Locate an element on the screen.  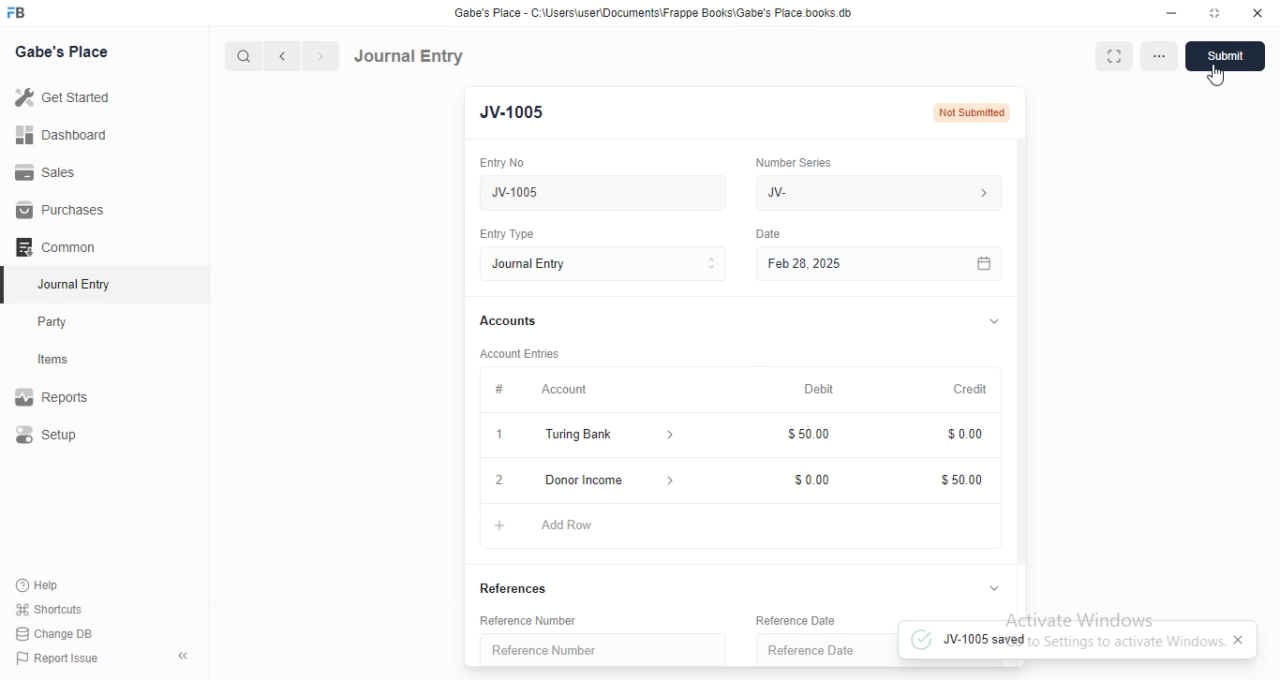
not submitted is located at coordinates (970, 113).